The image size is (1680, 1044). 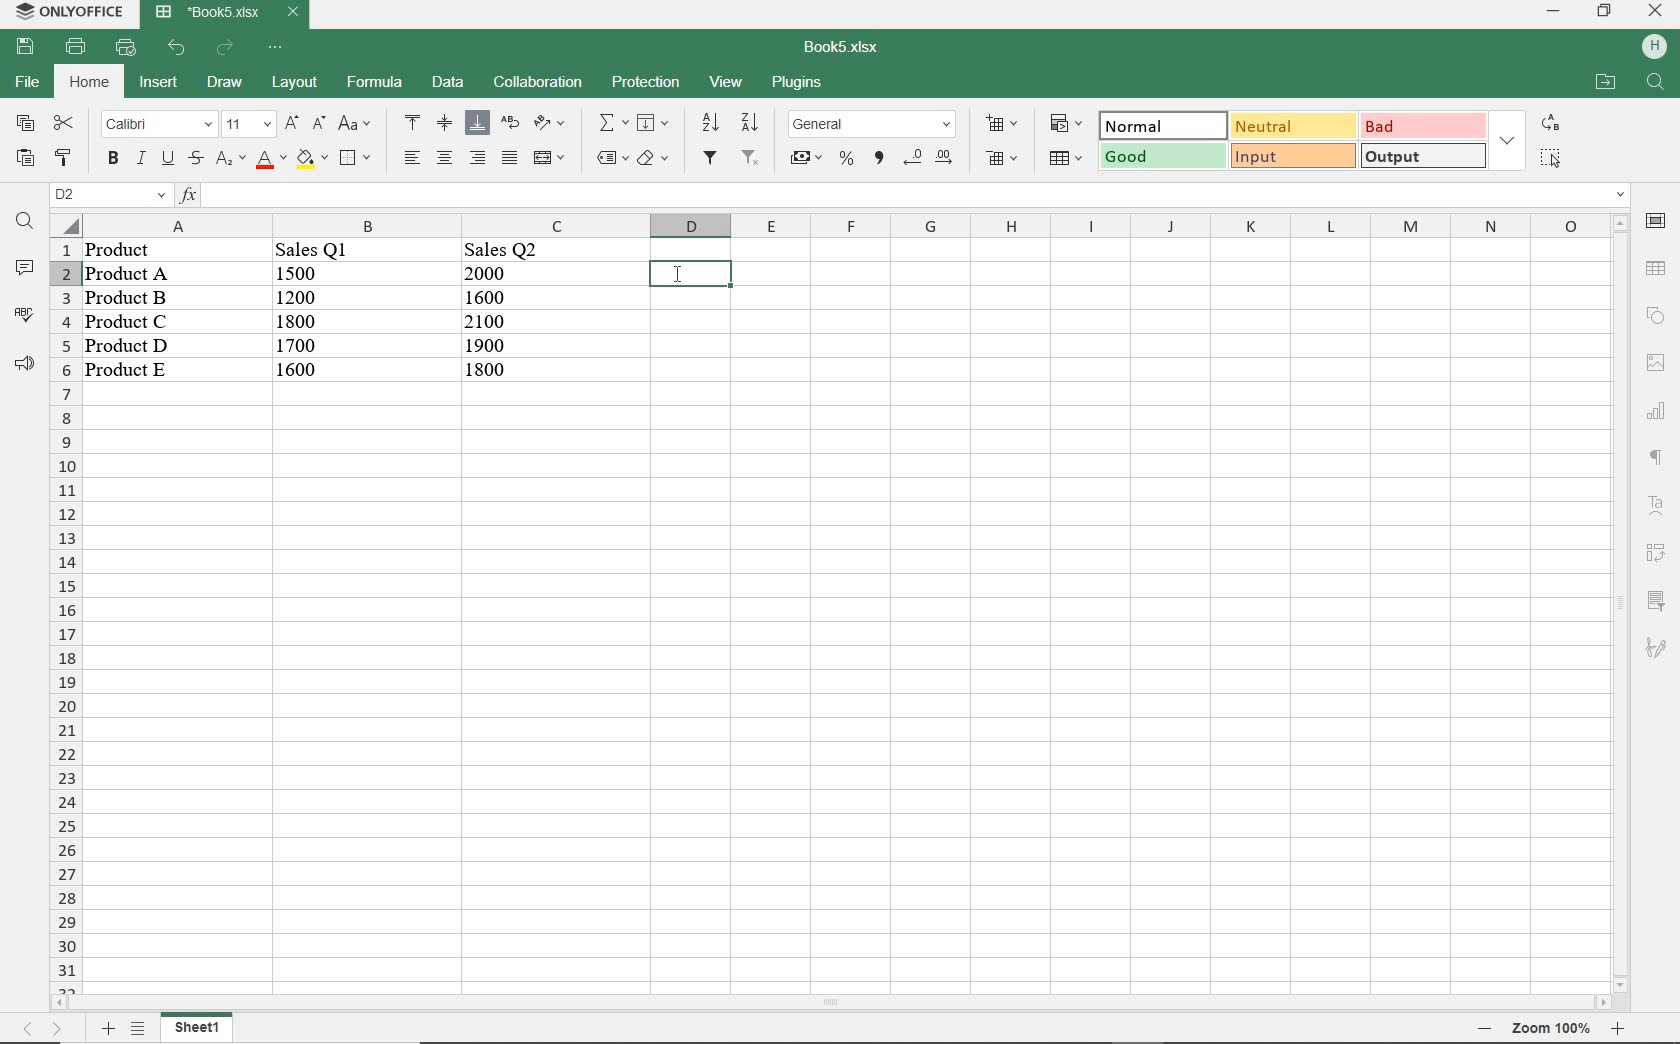 I want to click on pivot table, so click(x=1656, y=554).